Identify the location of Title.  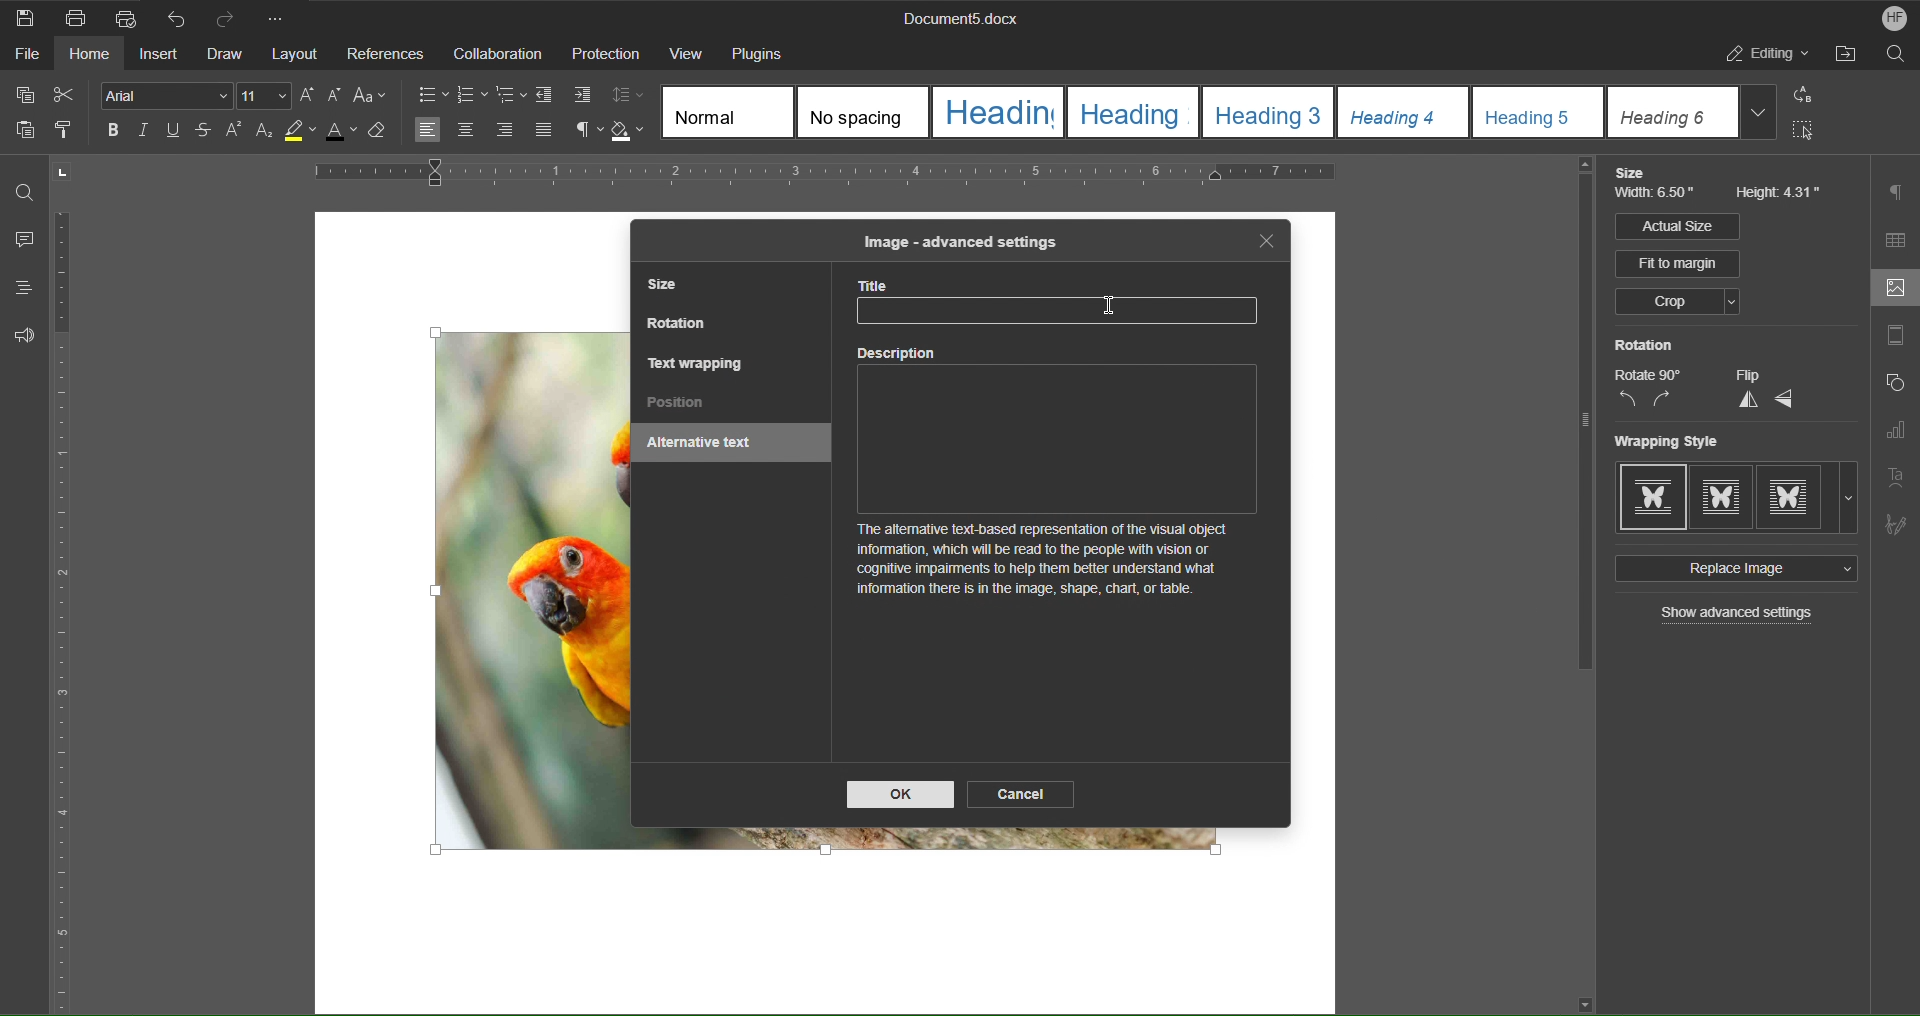
(1067, 304).